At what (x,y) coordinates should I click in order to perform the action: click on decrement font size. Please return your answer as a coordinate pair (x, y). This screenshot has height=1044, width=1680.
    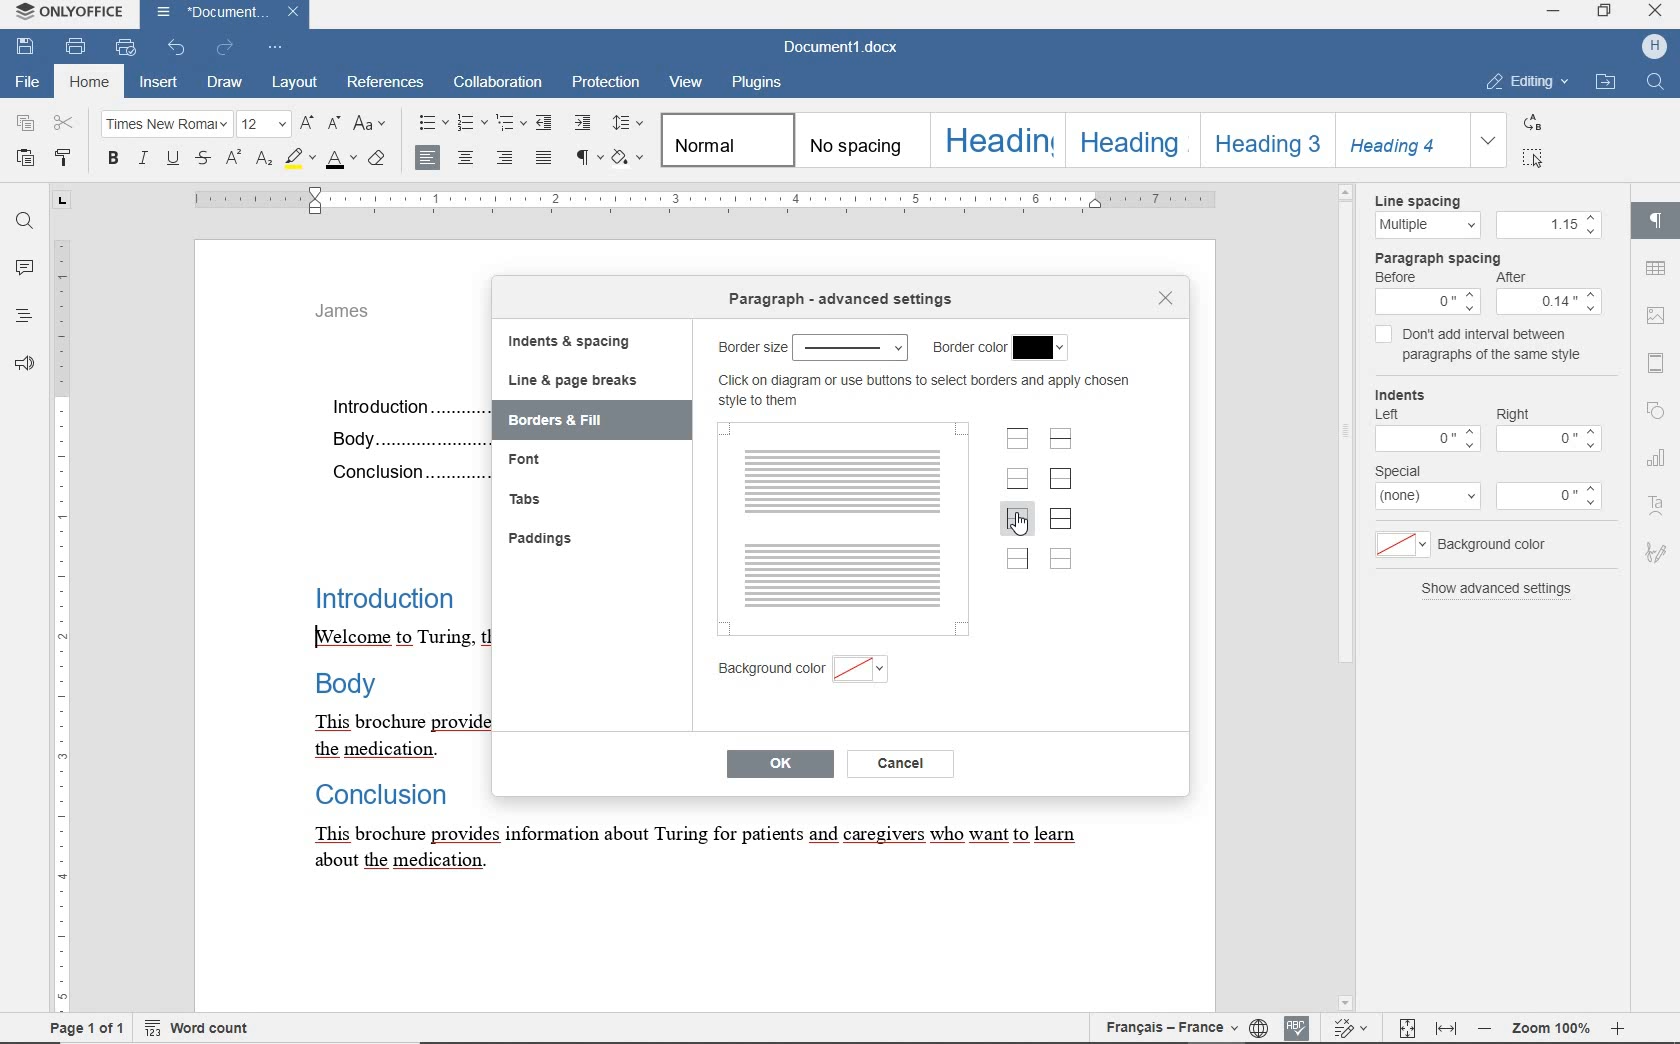
    Looking at the image, I should click on (336, 125).